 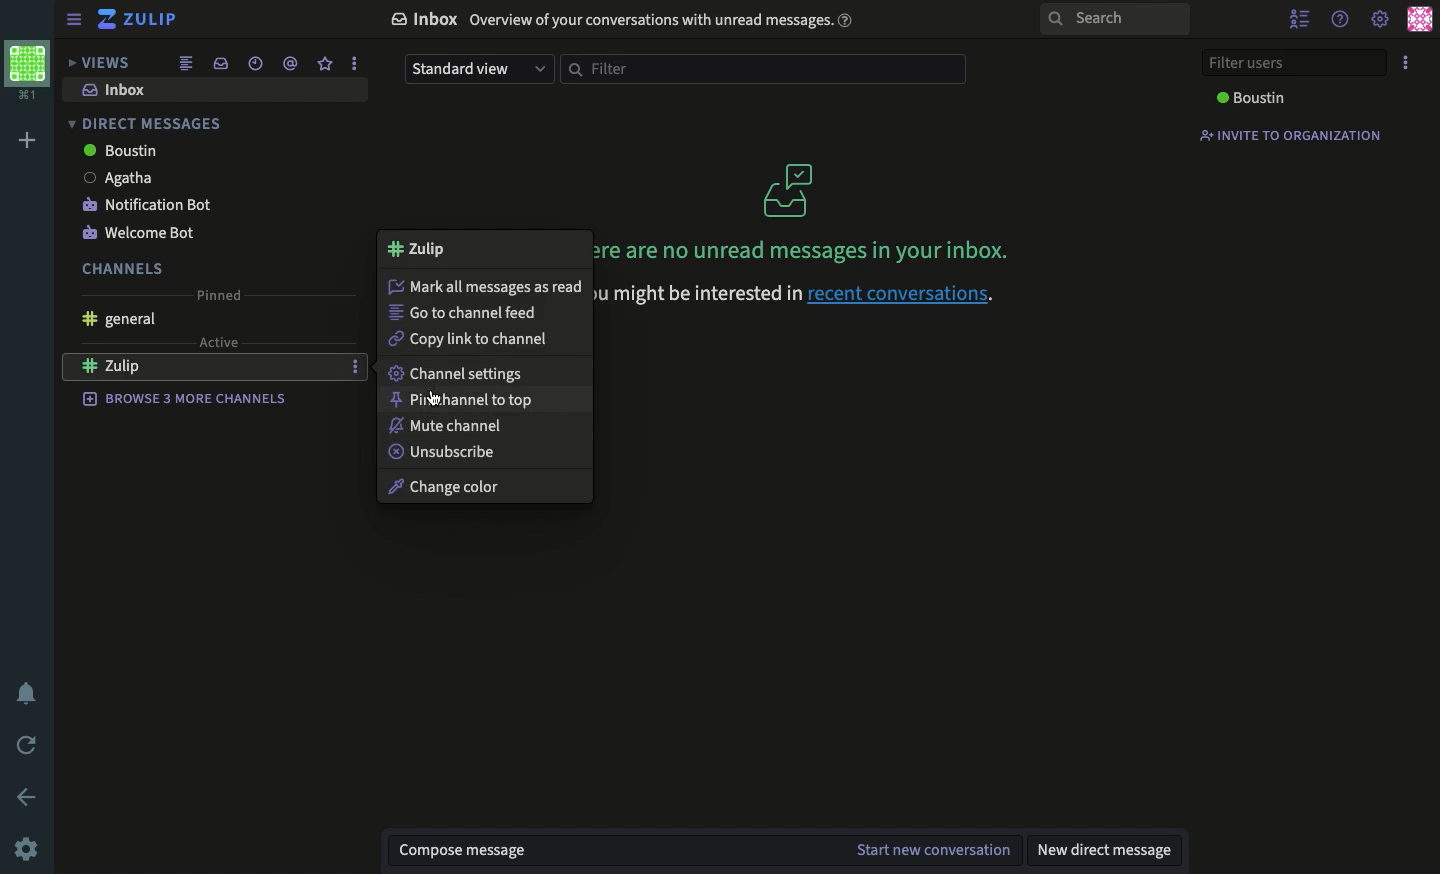 I want to click on you might be interested in, so click(x=696, y=294).